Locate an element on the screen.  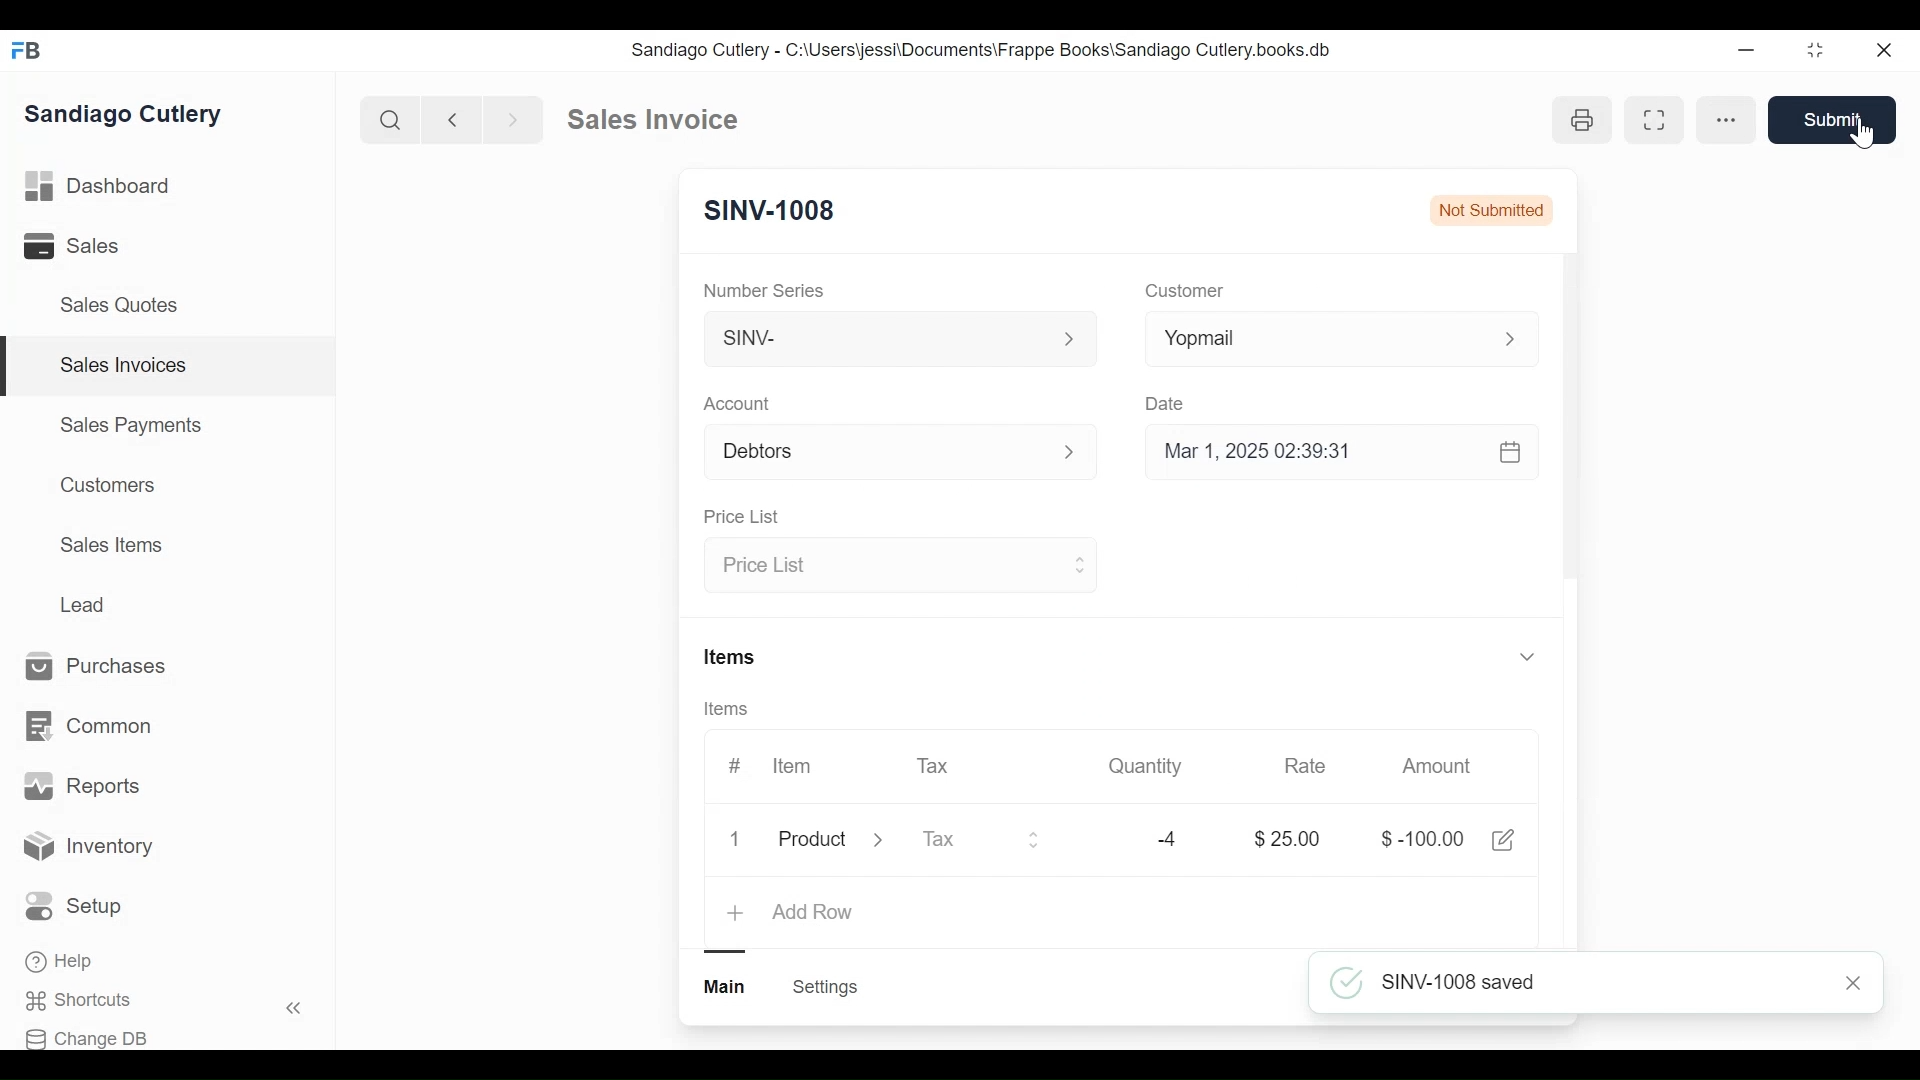
Settings is located at coordinates (828, 987).